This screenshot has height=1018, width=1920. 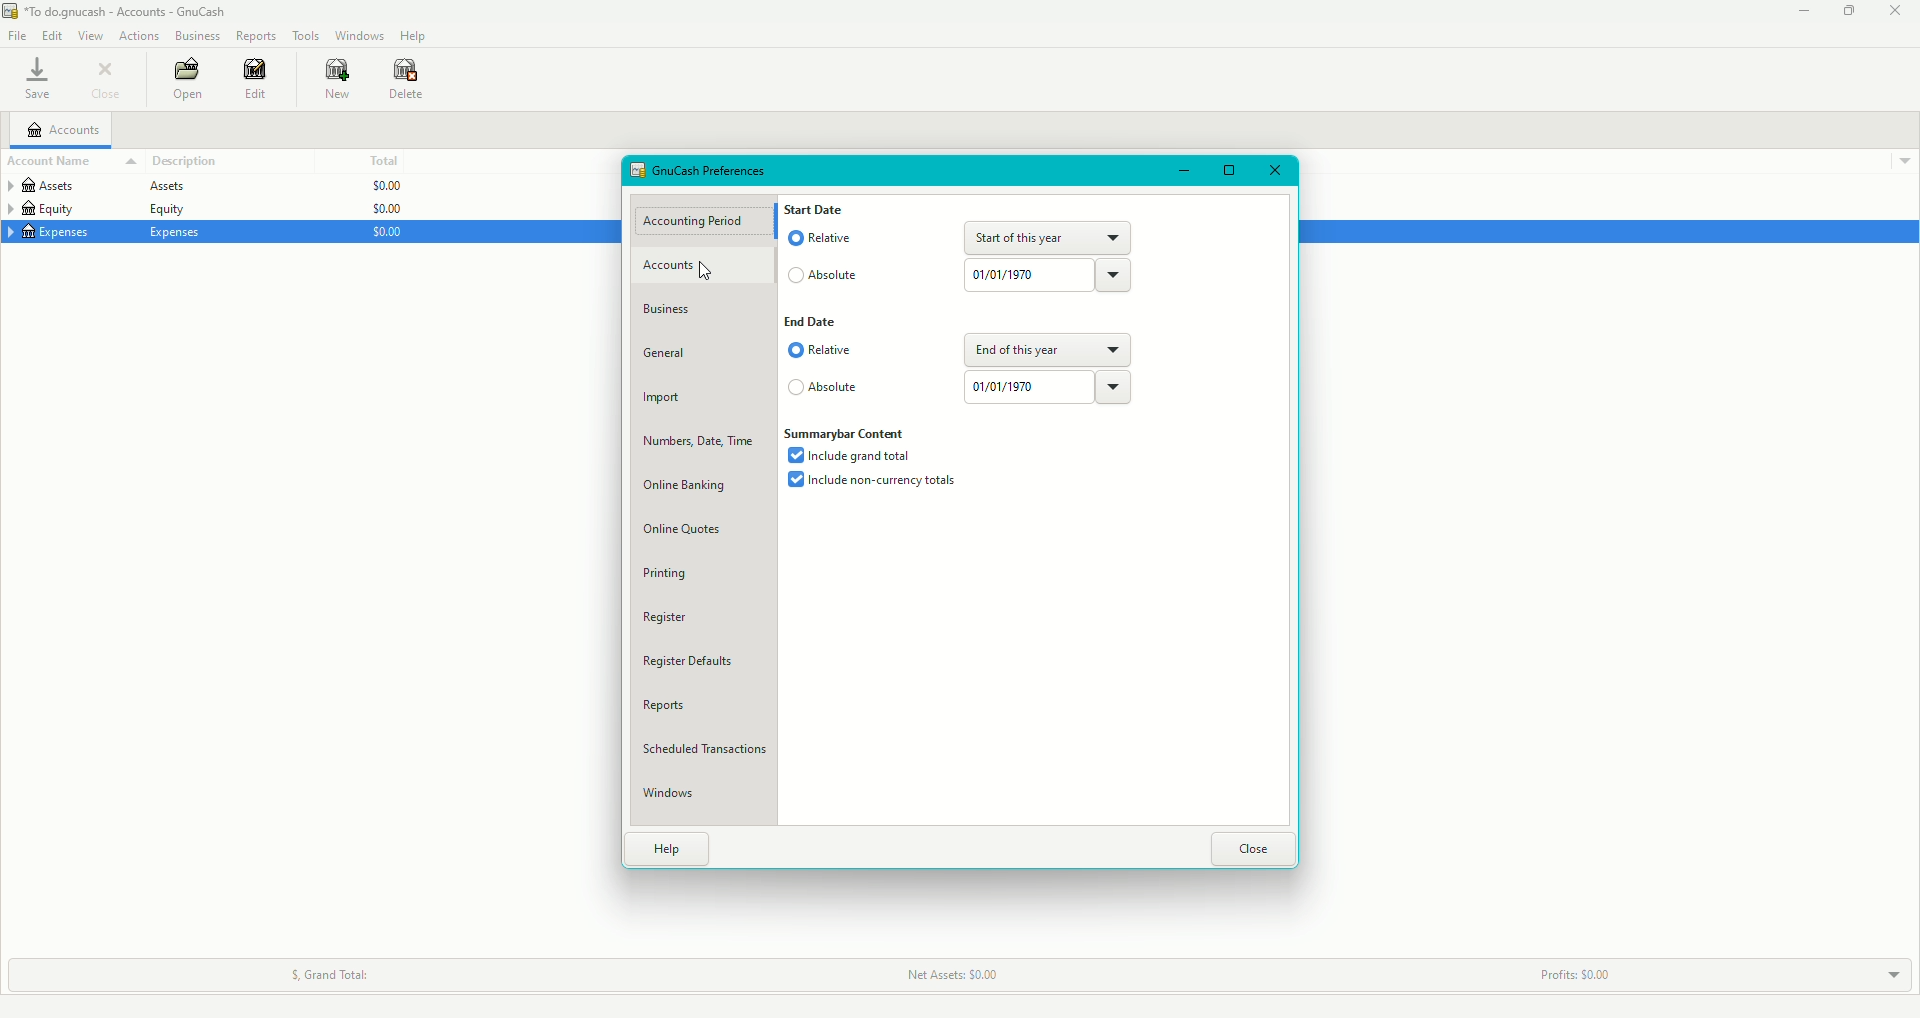 I want to click on Close, so click(x=1250, y=848).